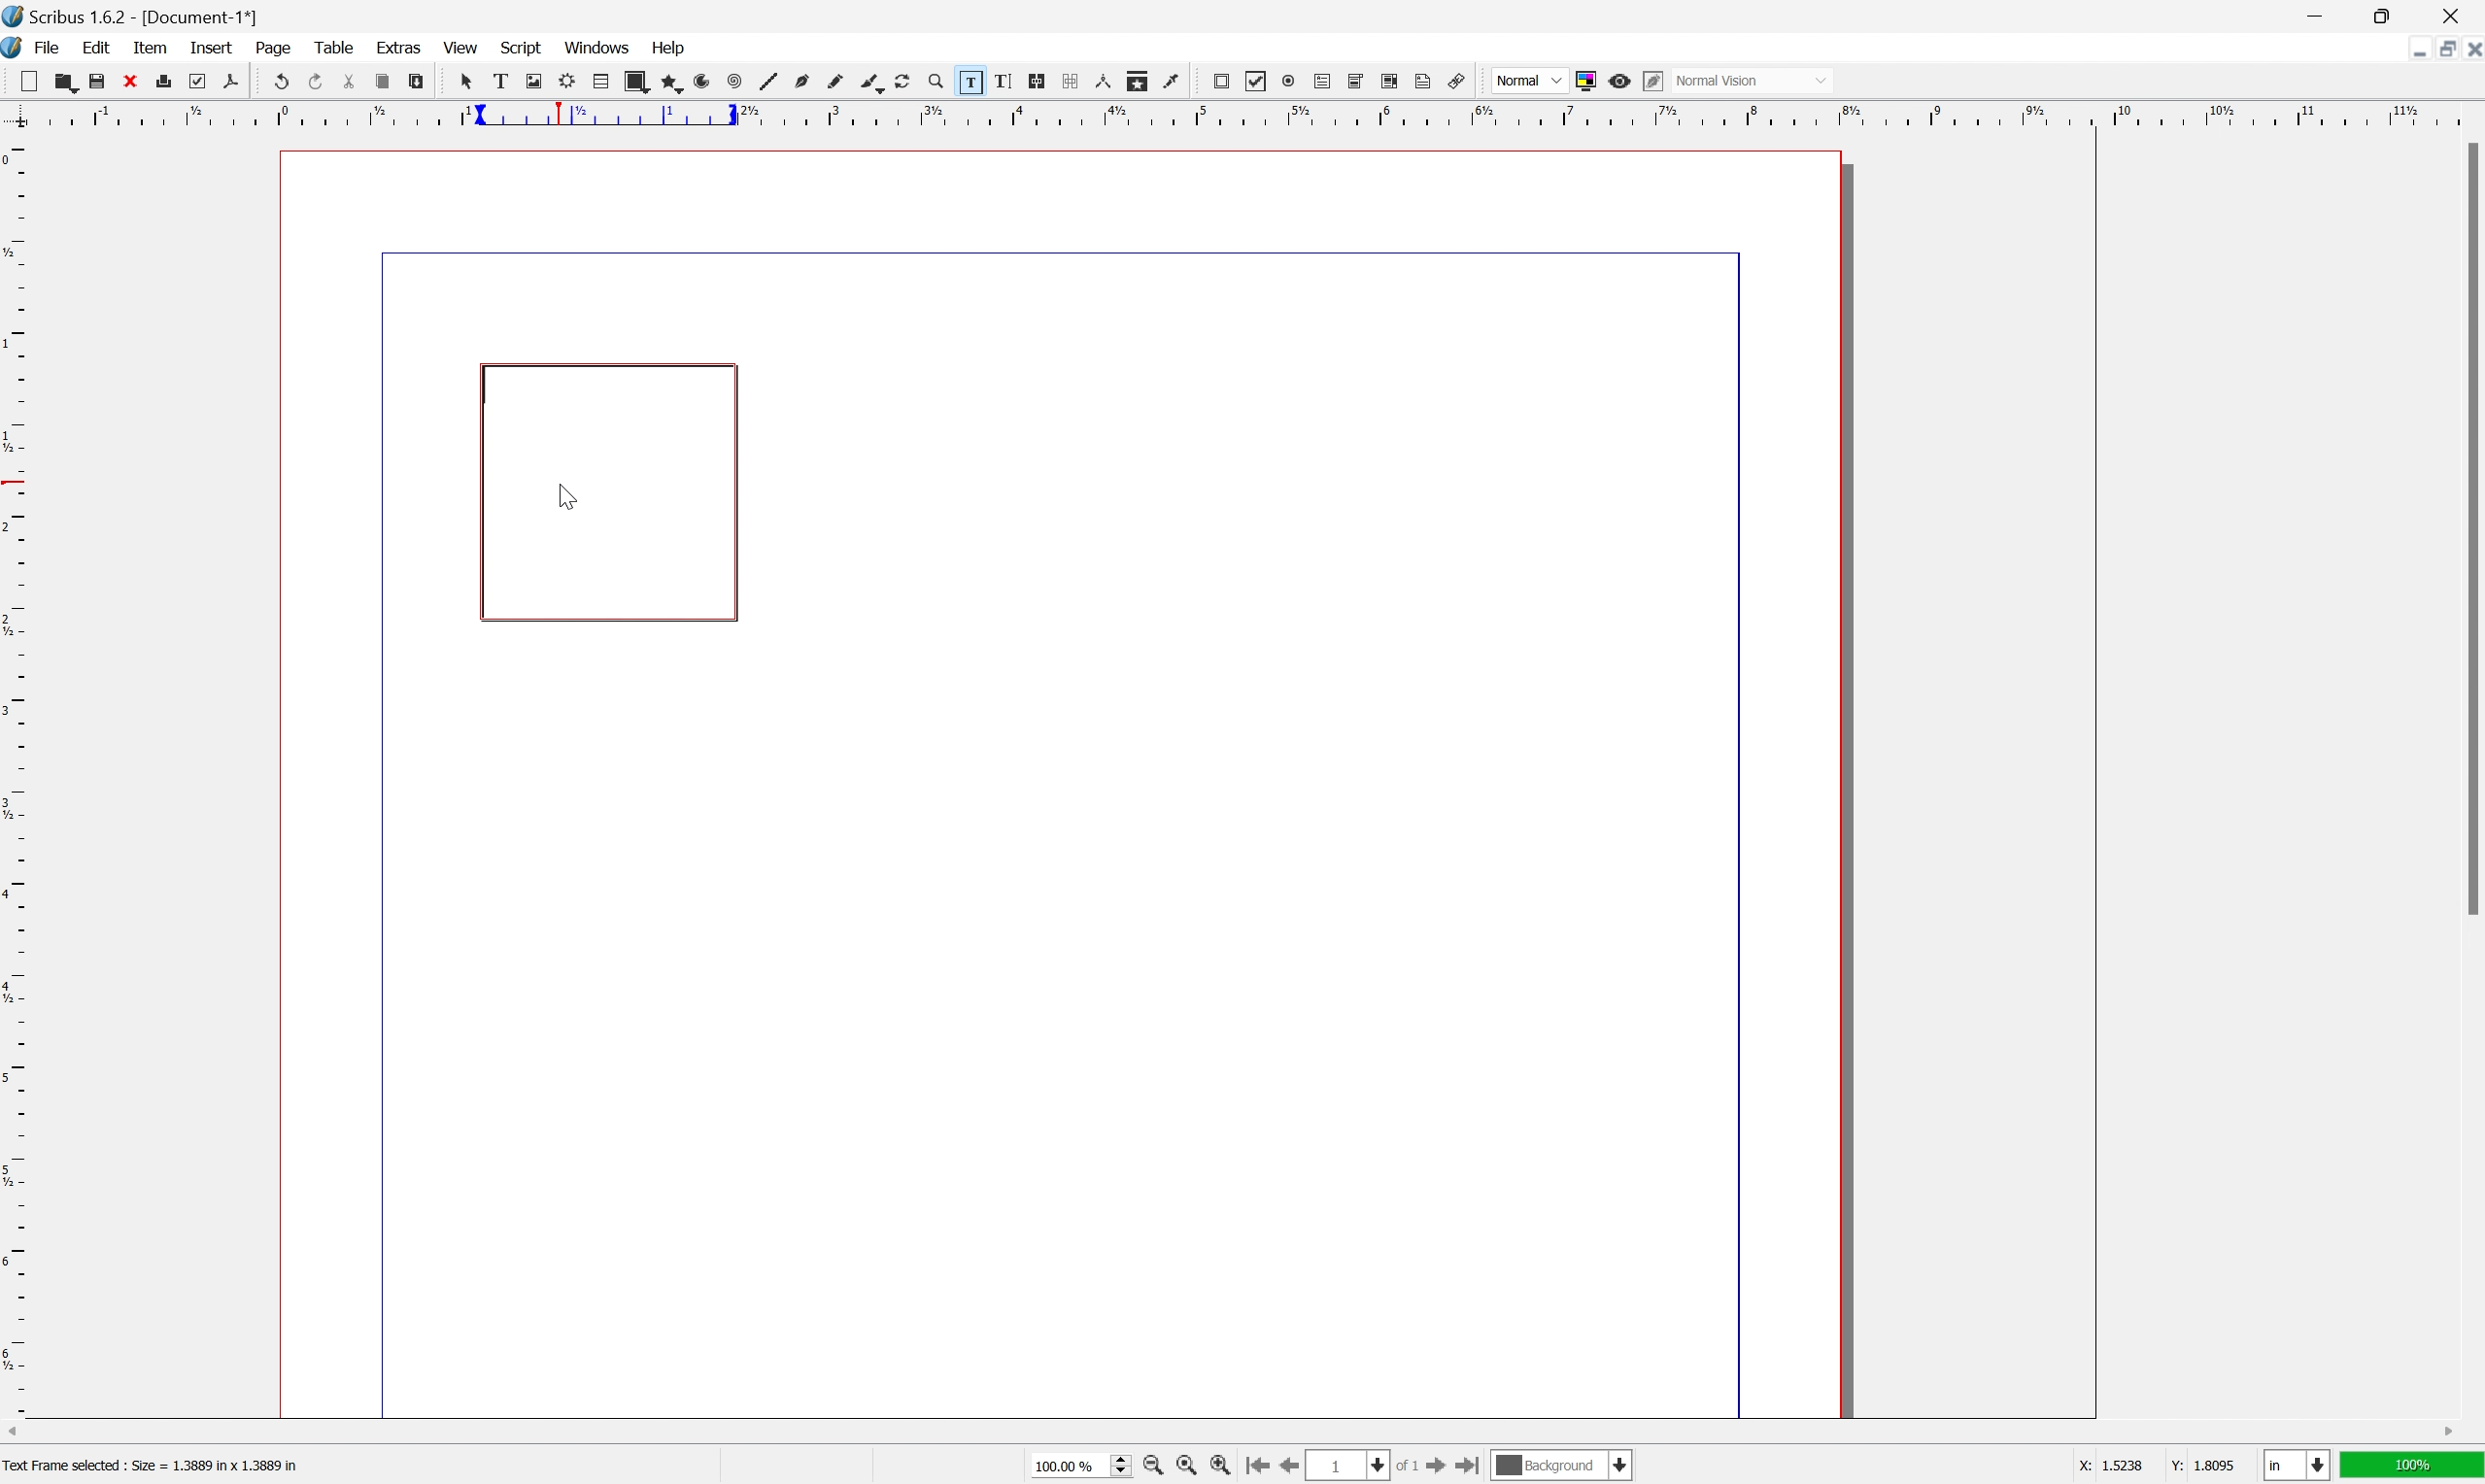 This screenshot has width=2485, height=1484. Describe the element at coordinates (30, 80) in the screenshot. I see `new` at that location.